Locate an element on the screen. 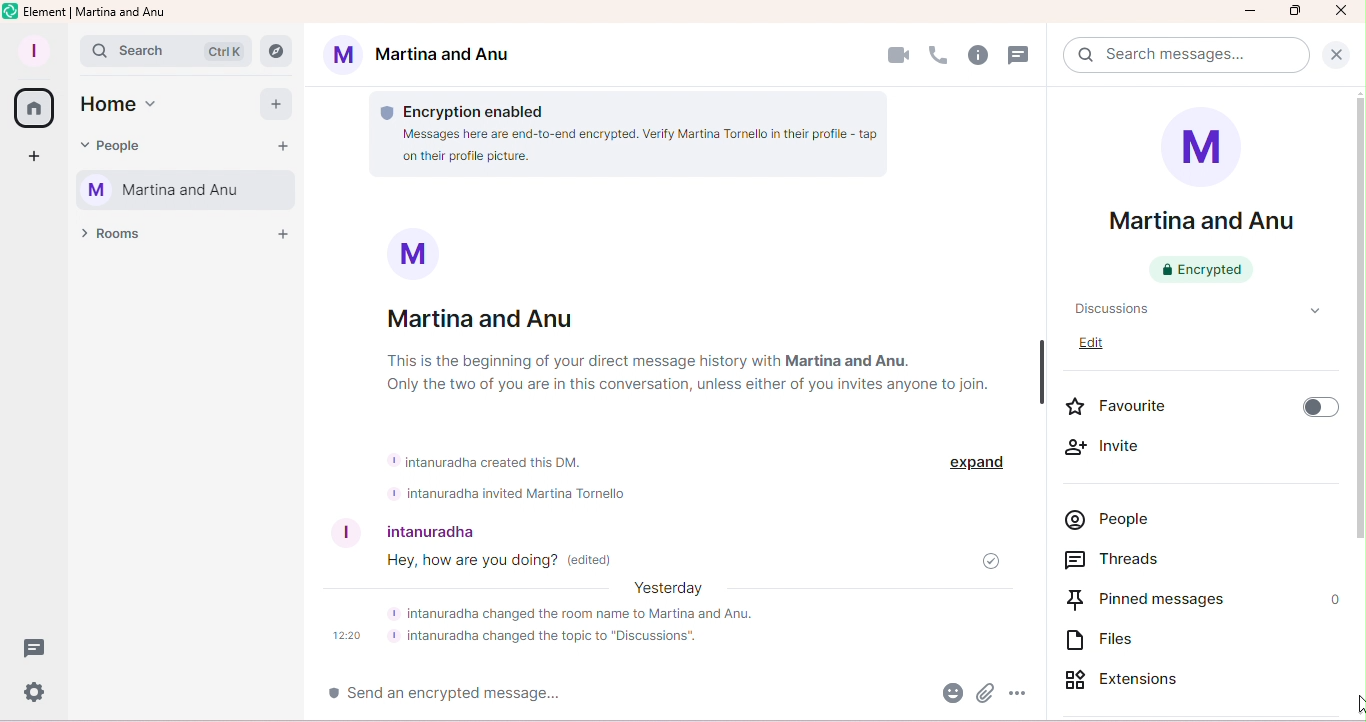 The image size is (1366, 722). Home is located at coordinates (127, 109).